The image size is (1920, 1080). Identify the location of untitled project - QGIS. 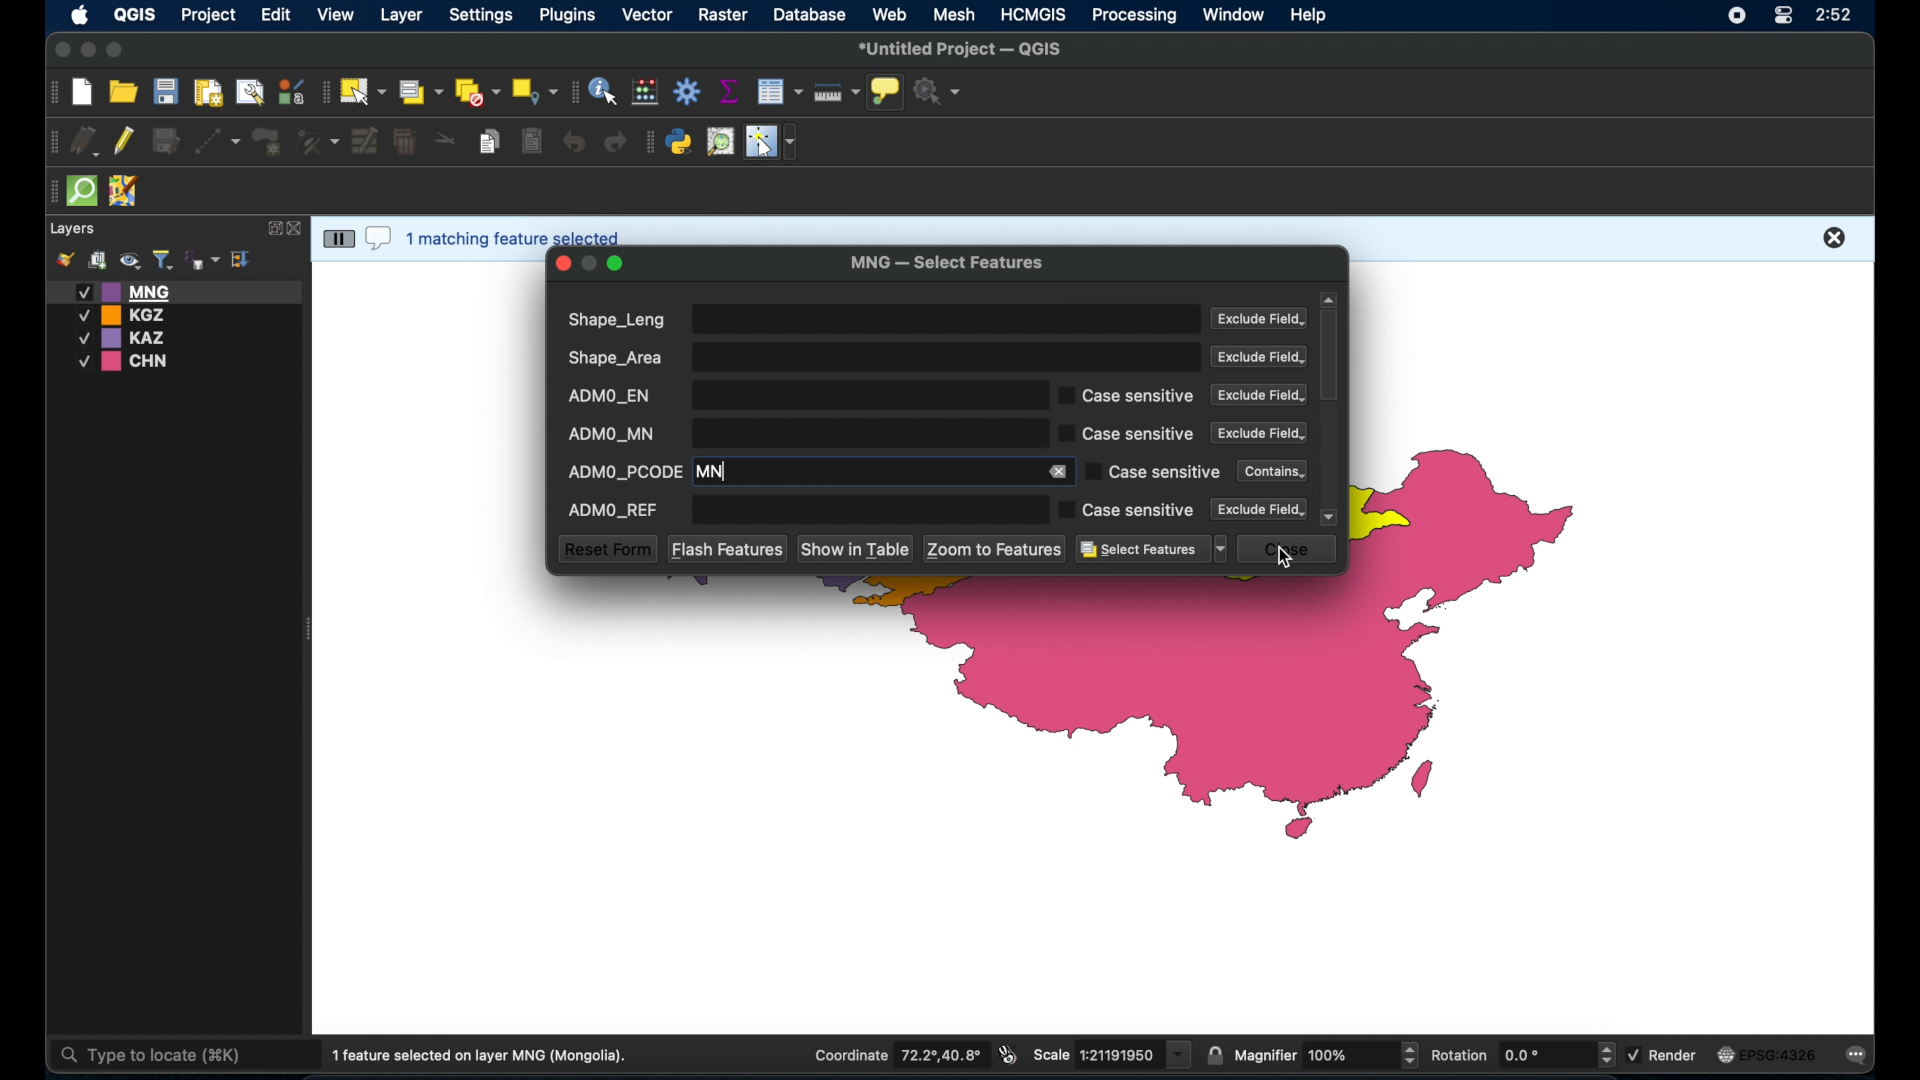
(962, 49).